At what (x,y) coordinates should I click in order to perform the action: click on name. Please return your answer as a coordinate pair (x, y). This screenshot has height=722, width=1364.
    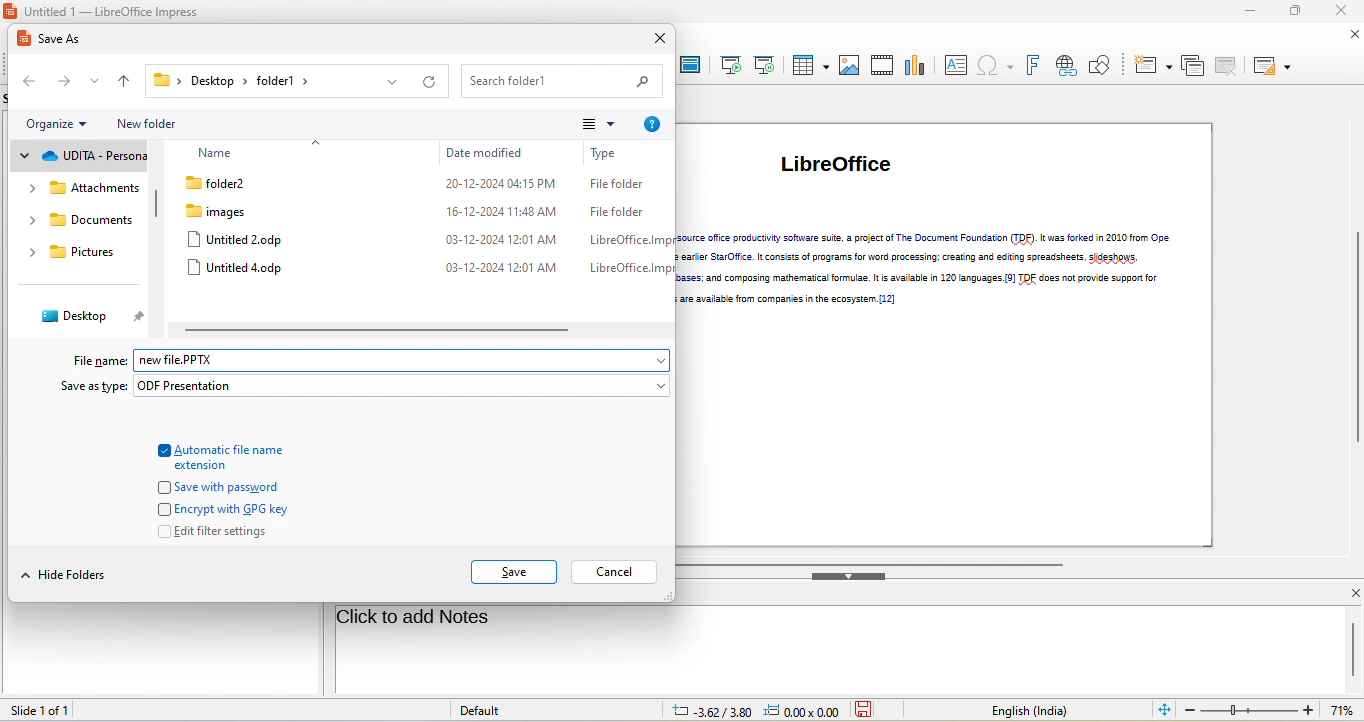
    Looking at the image, I should click on (220, 153).